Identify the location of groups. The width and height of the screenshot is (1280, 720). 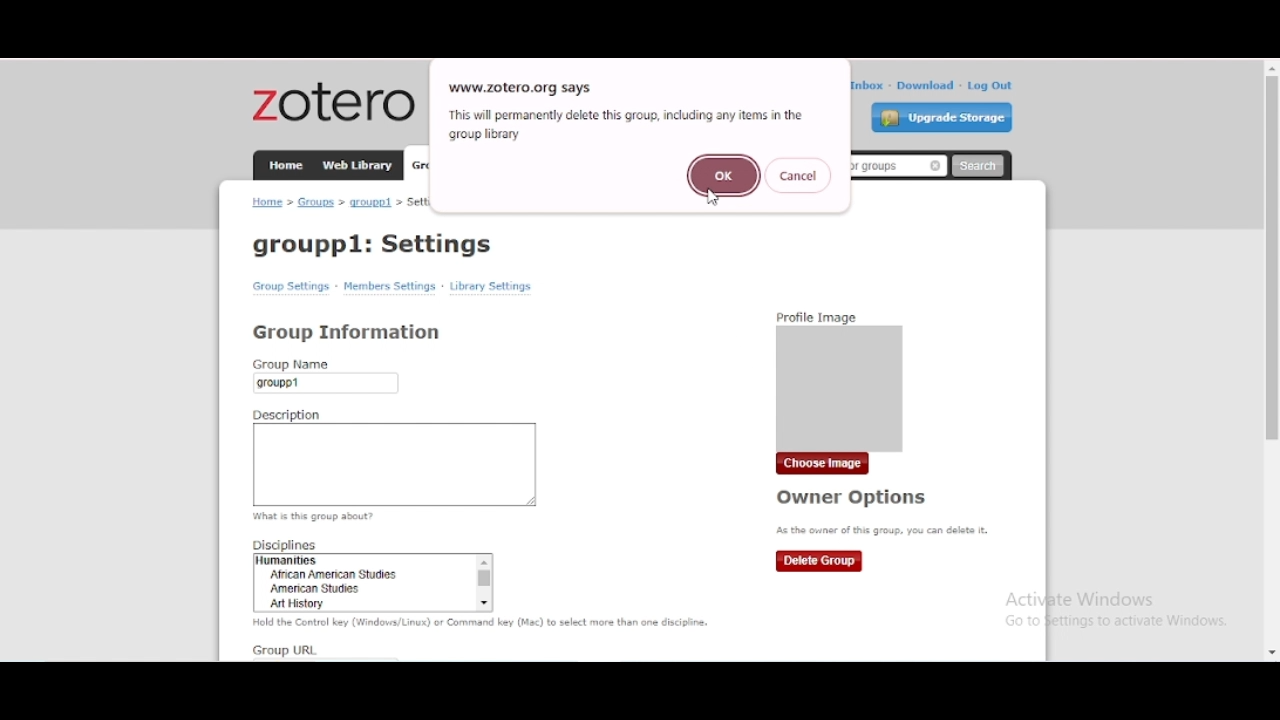
(317, 202).